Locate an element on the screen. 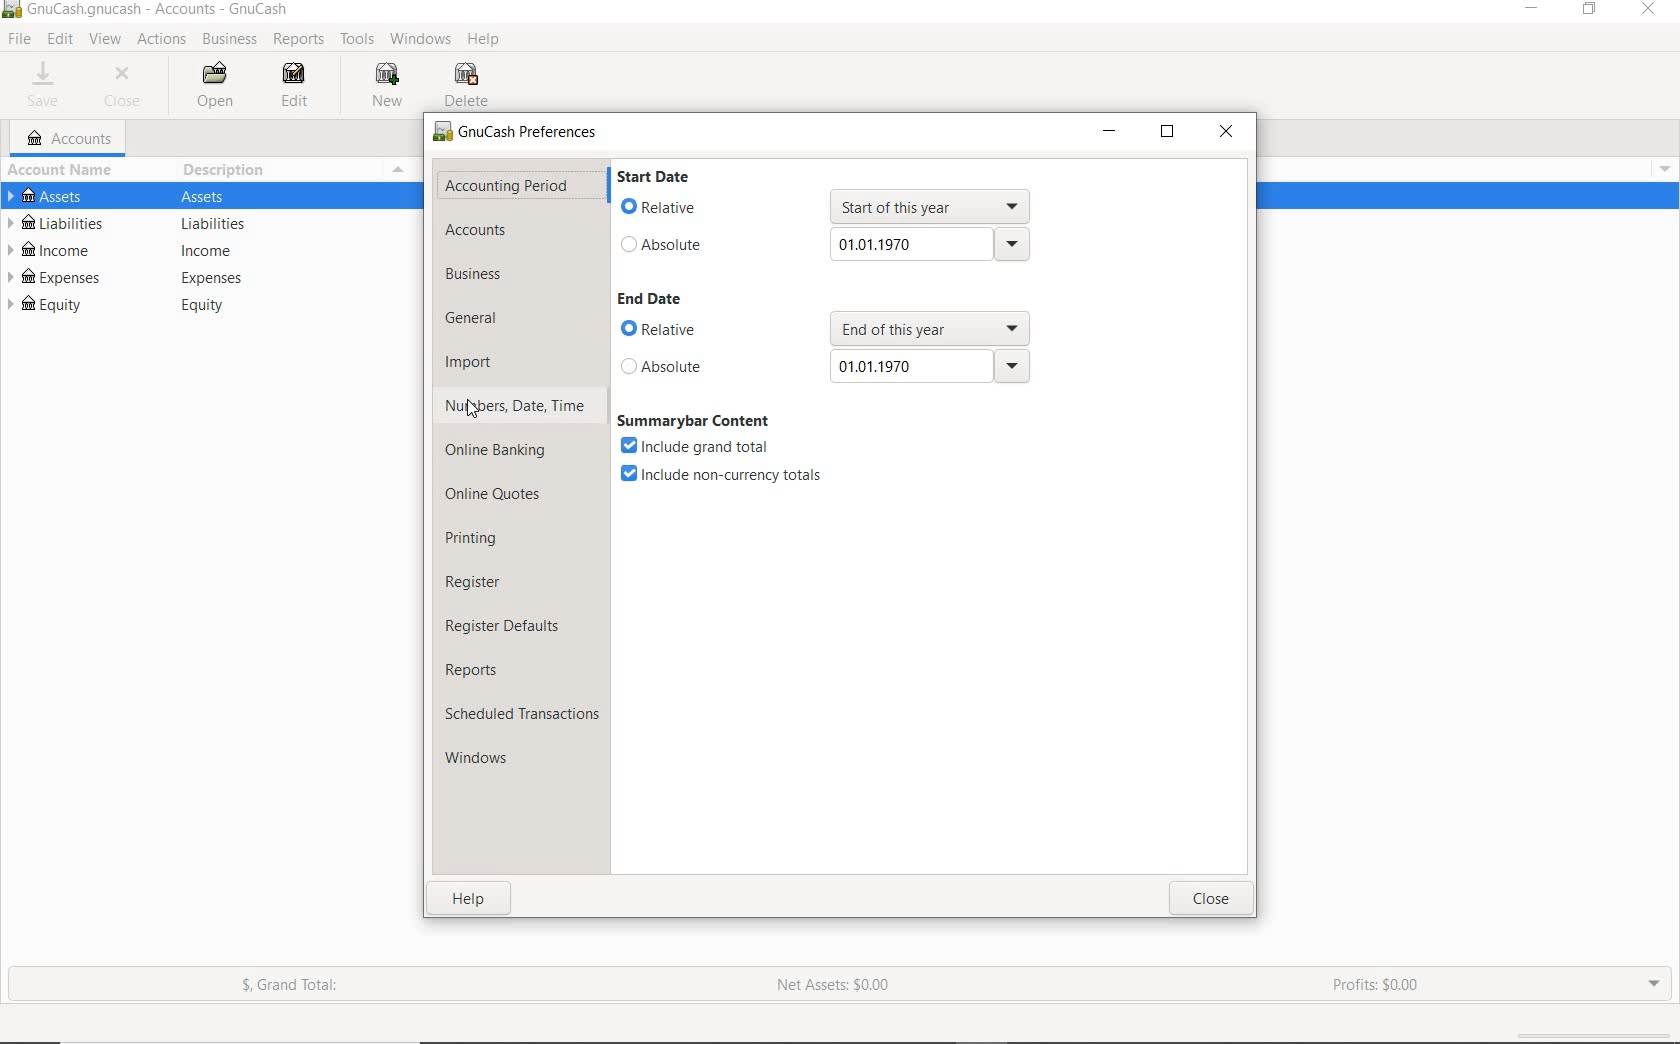 This screenshot has width=1680, height=1044. ASSETS is located at coordinates (213, 195).